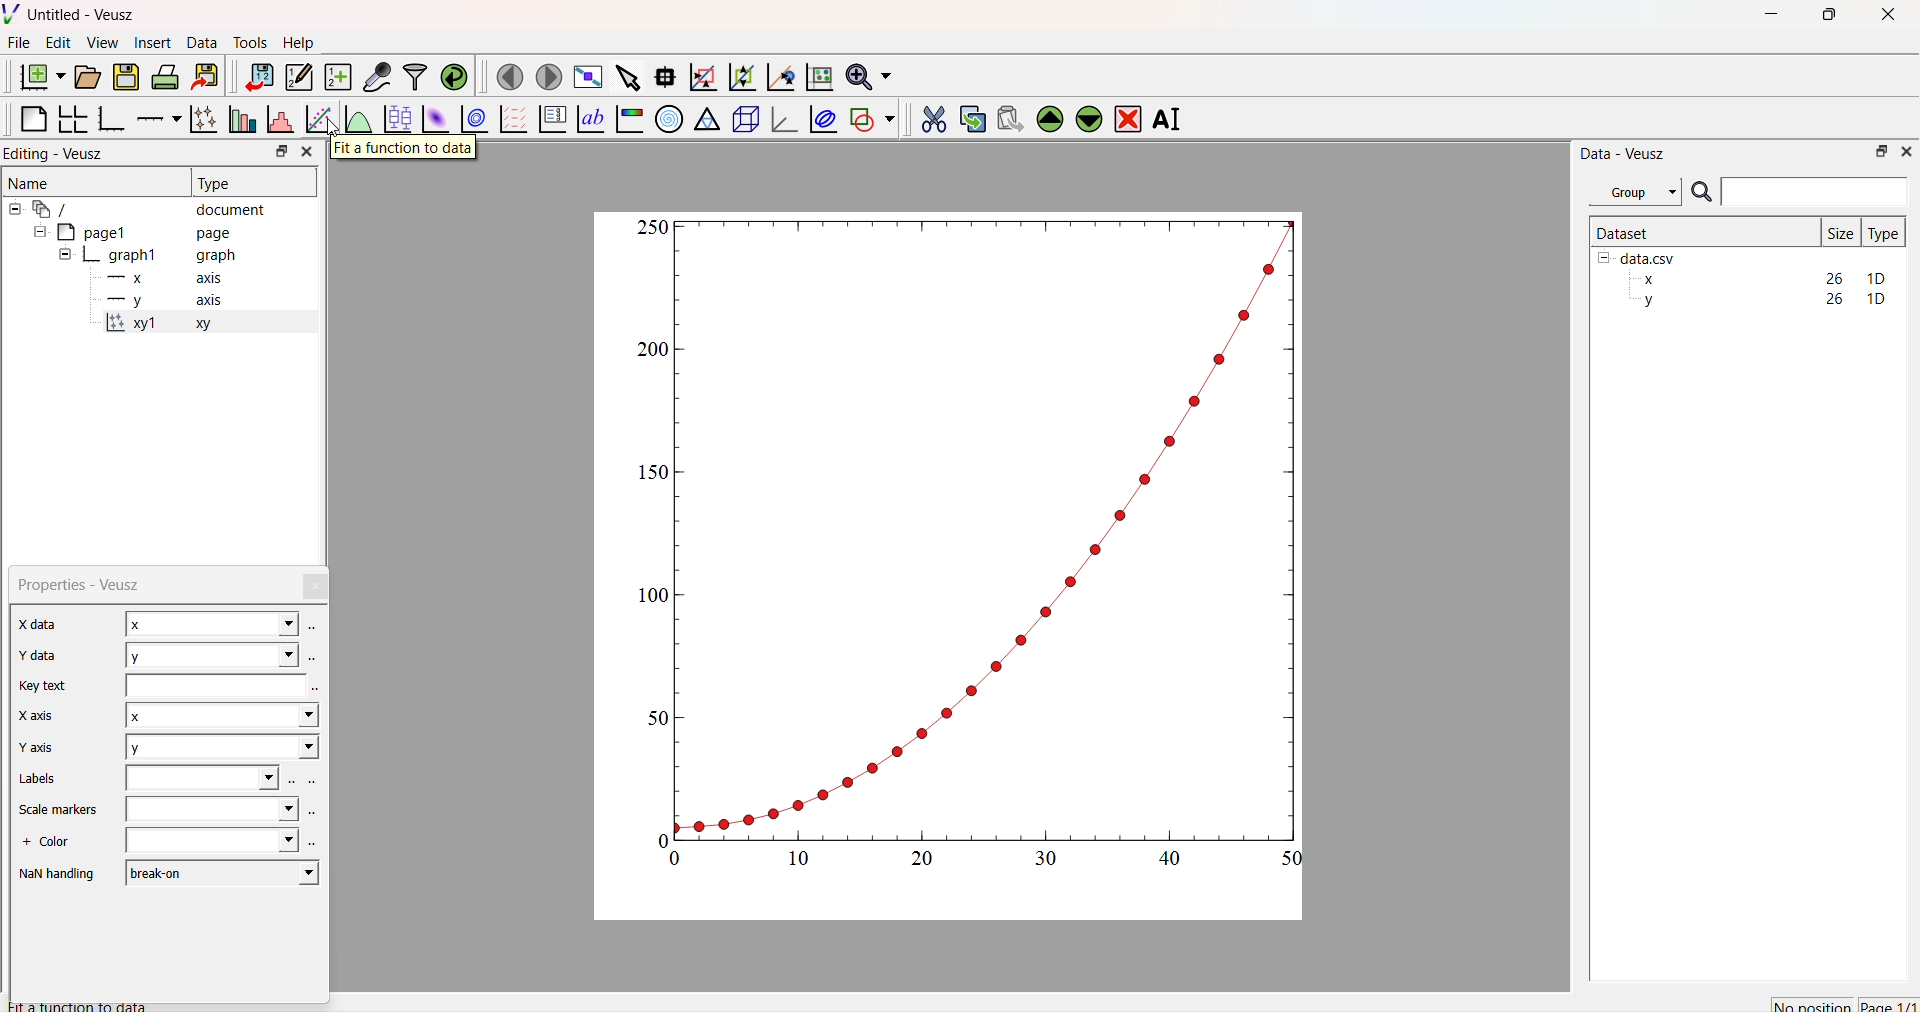 The width and height of the screenshot is (1920, 1012). Describe the element at coordinates (246, 40) in the screenshot. I see `Tools` at that location.